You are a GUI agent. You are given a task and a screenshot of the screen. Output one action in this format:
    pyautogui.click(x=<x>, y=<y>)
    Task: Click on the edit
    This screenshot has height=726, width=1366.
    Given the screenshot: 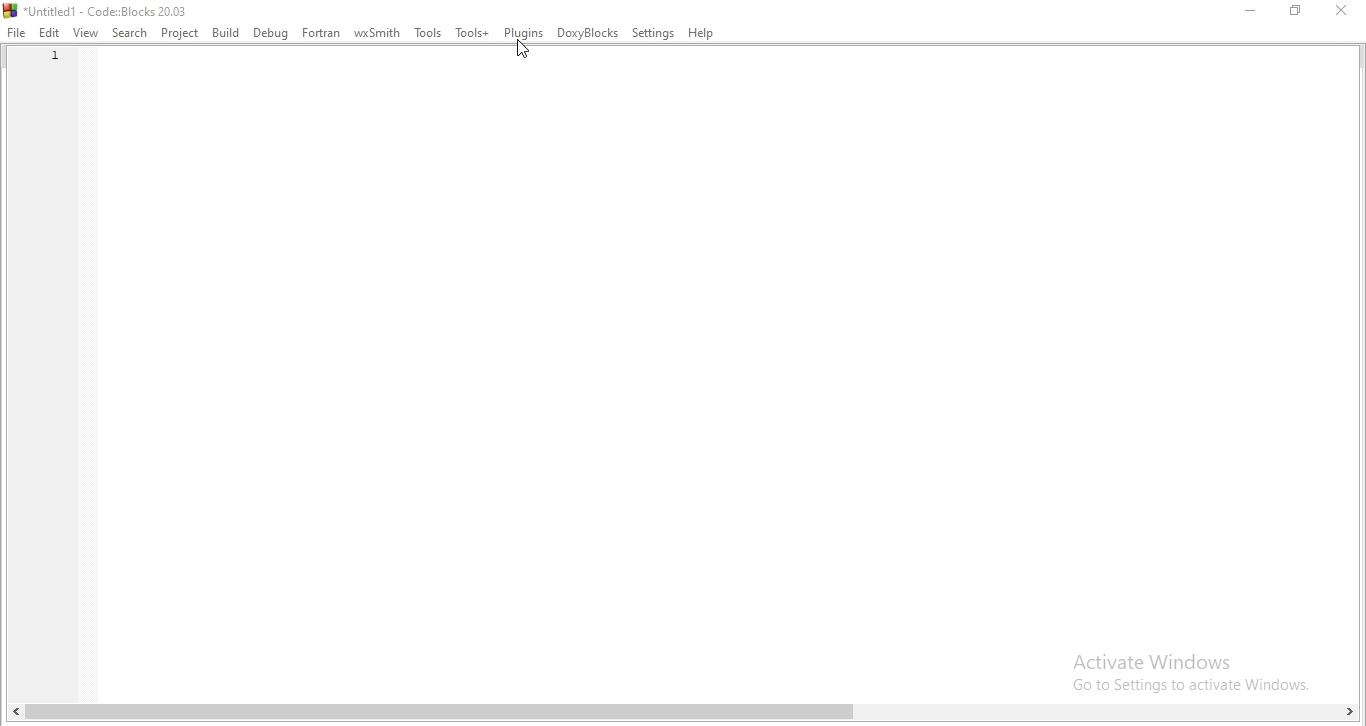 What is the action you would take?
    pyautogui.click(x=50, y=34)
    